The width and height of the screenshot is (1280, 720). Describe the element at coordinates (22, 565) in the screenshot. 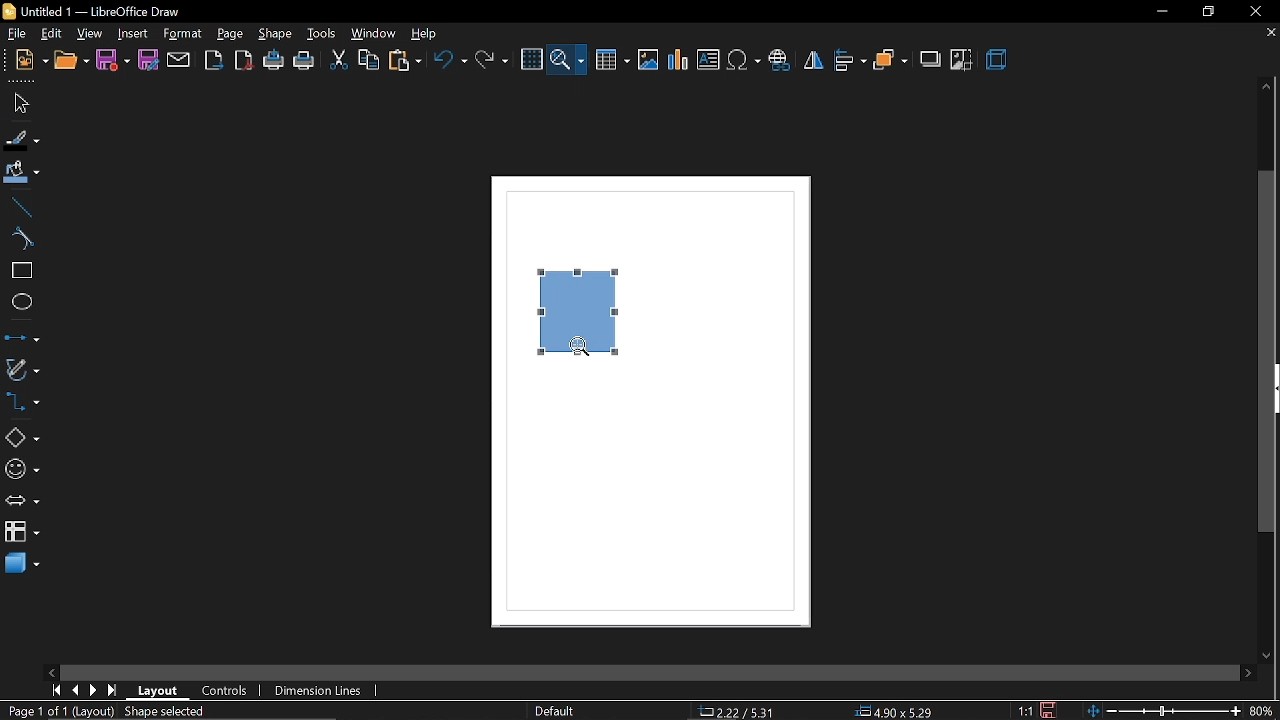

I see `3d shapes` at that location.